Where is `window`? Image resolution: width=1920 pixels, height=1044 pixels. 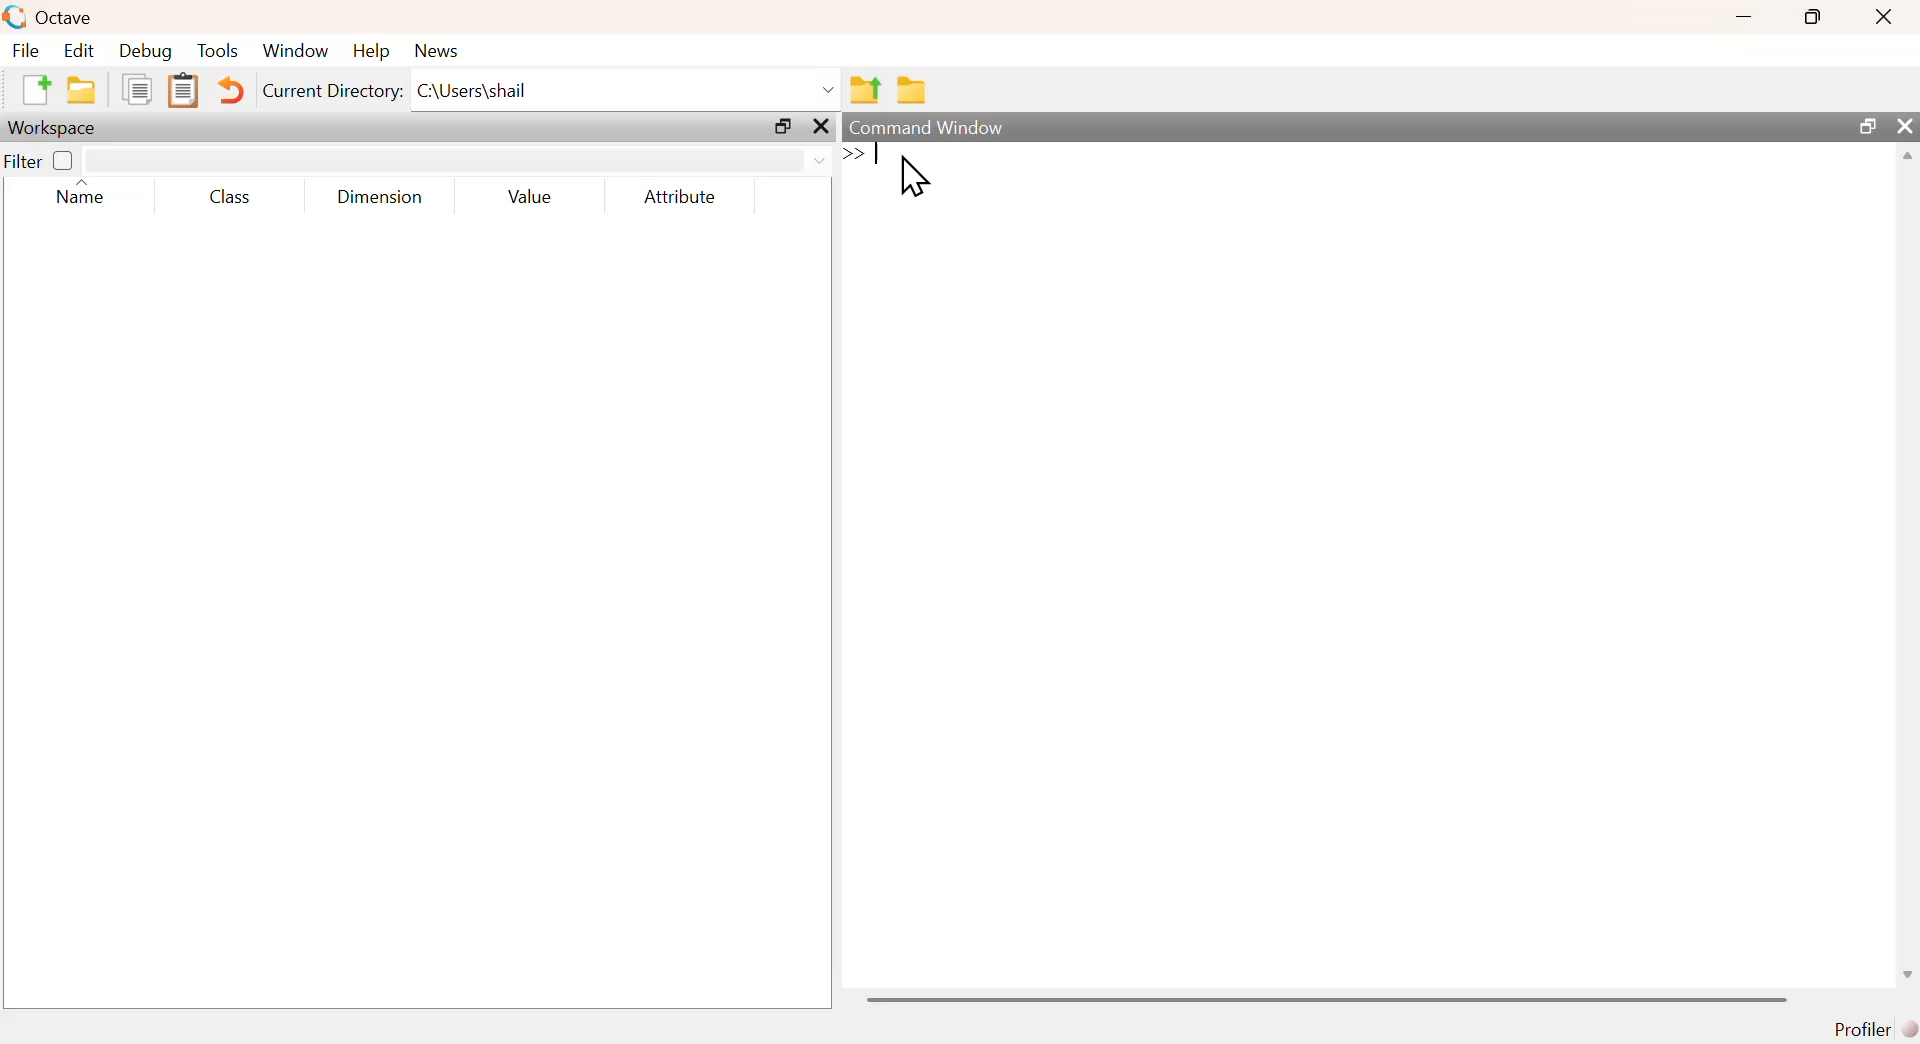 window is located at coordinates (298, 50).